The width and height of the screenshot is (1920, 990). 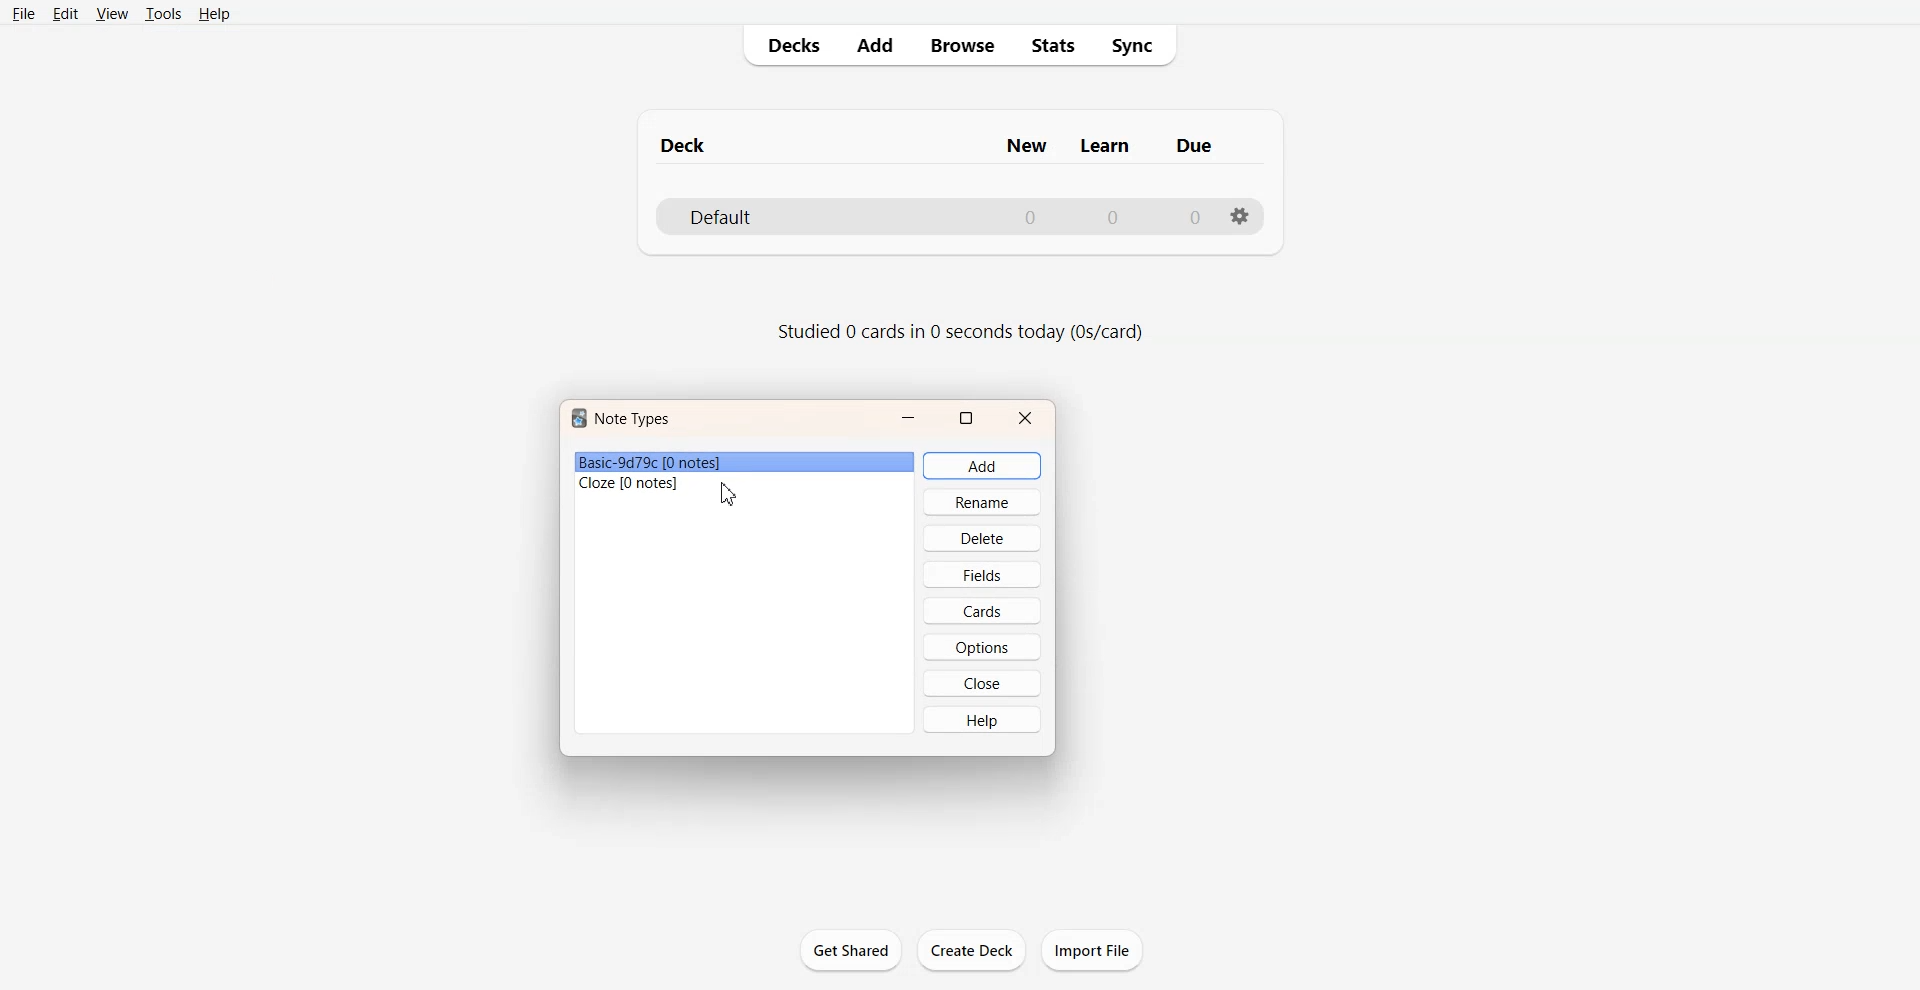 What do you see at coordinates (1092, 949) in the screenshot?
I see `Import File` at bounding box center [1092, 949].